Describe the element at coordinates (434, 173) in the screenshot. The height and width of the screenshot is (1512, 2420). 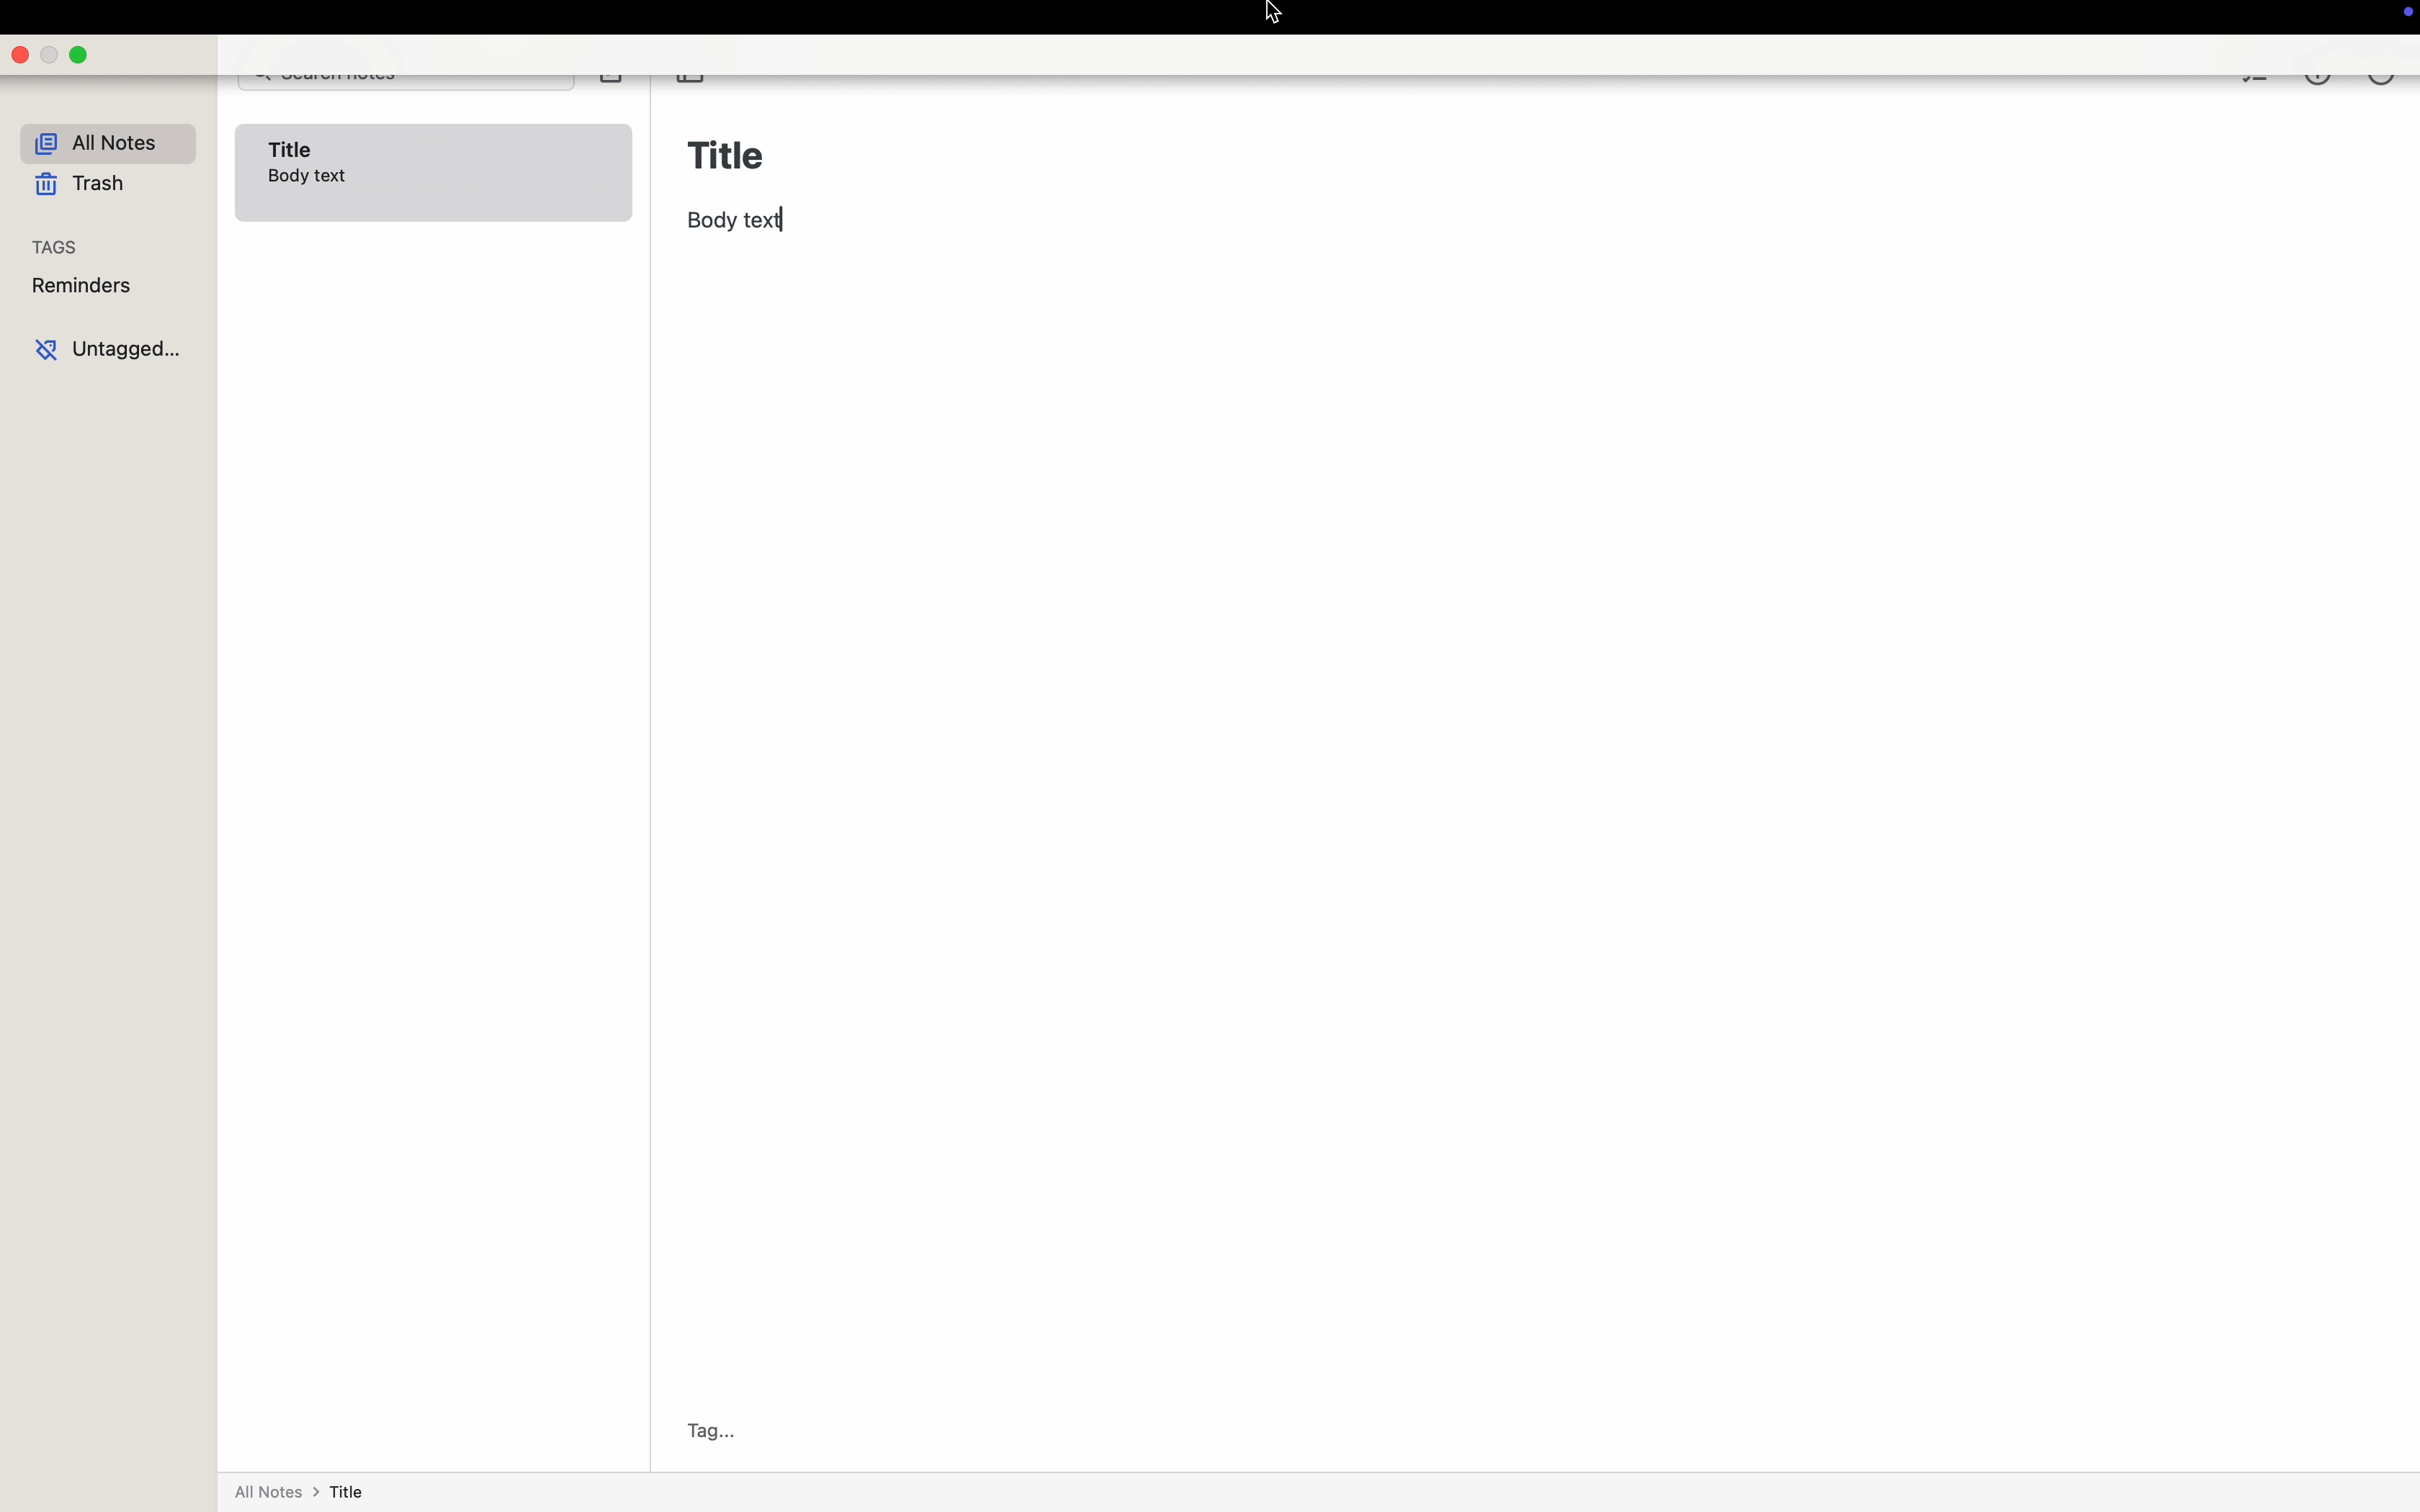
I see `Title Body text` at that location.